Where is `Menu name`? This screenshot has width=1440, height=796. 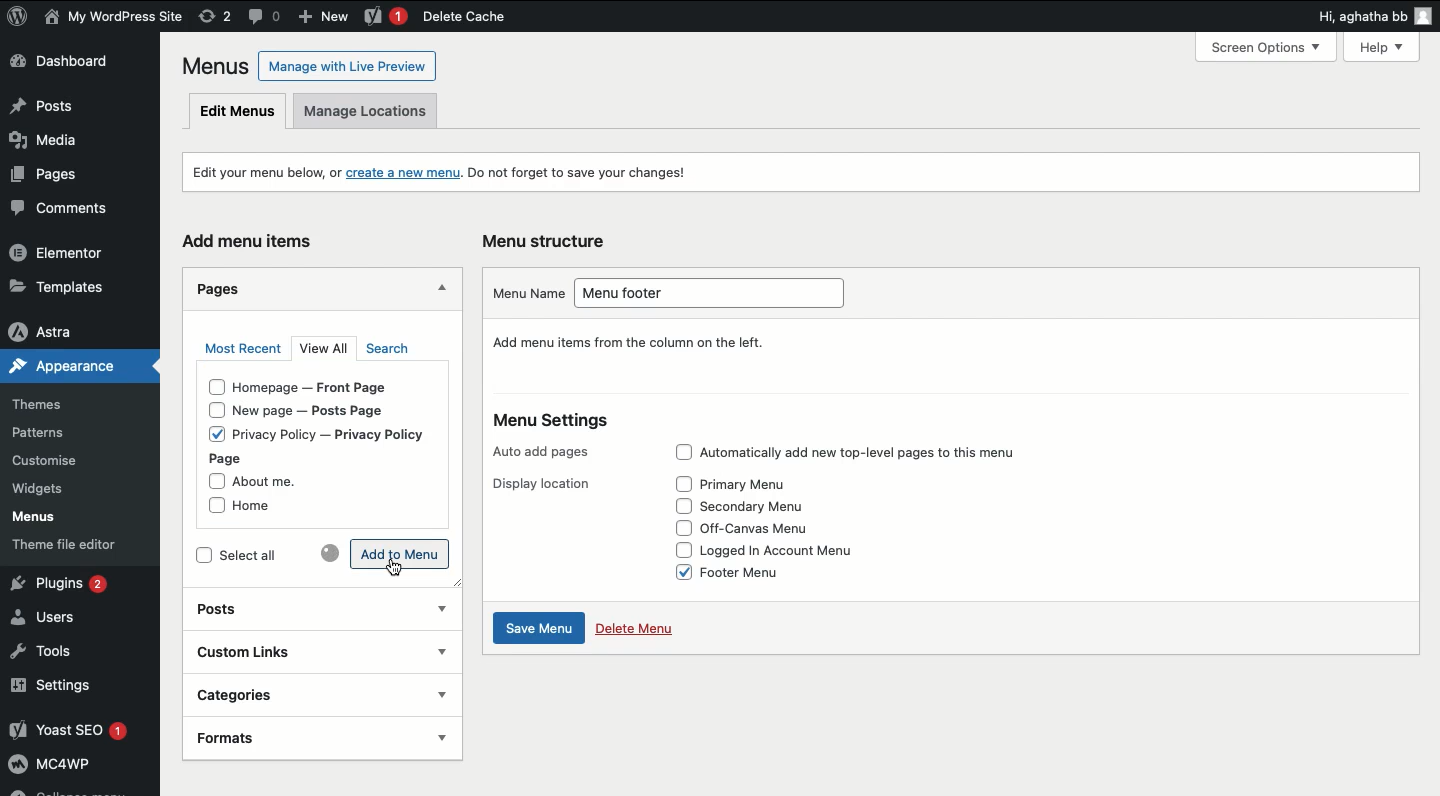 Menu name is located at coordinates (521, 293).